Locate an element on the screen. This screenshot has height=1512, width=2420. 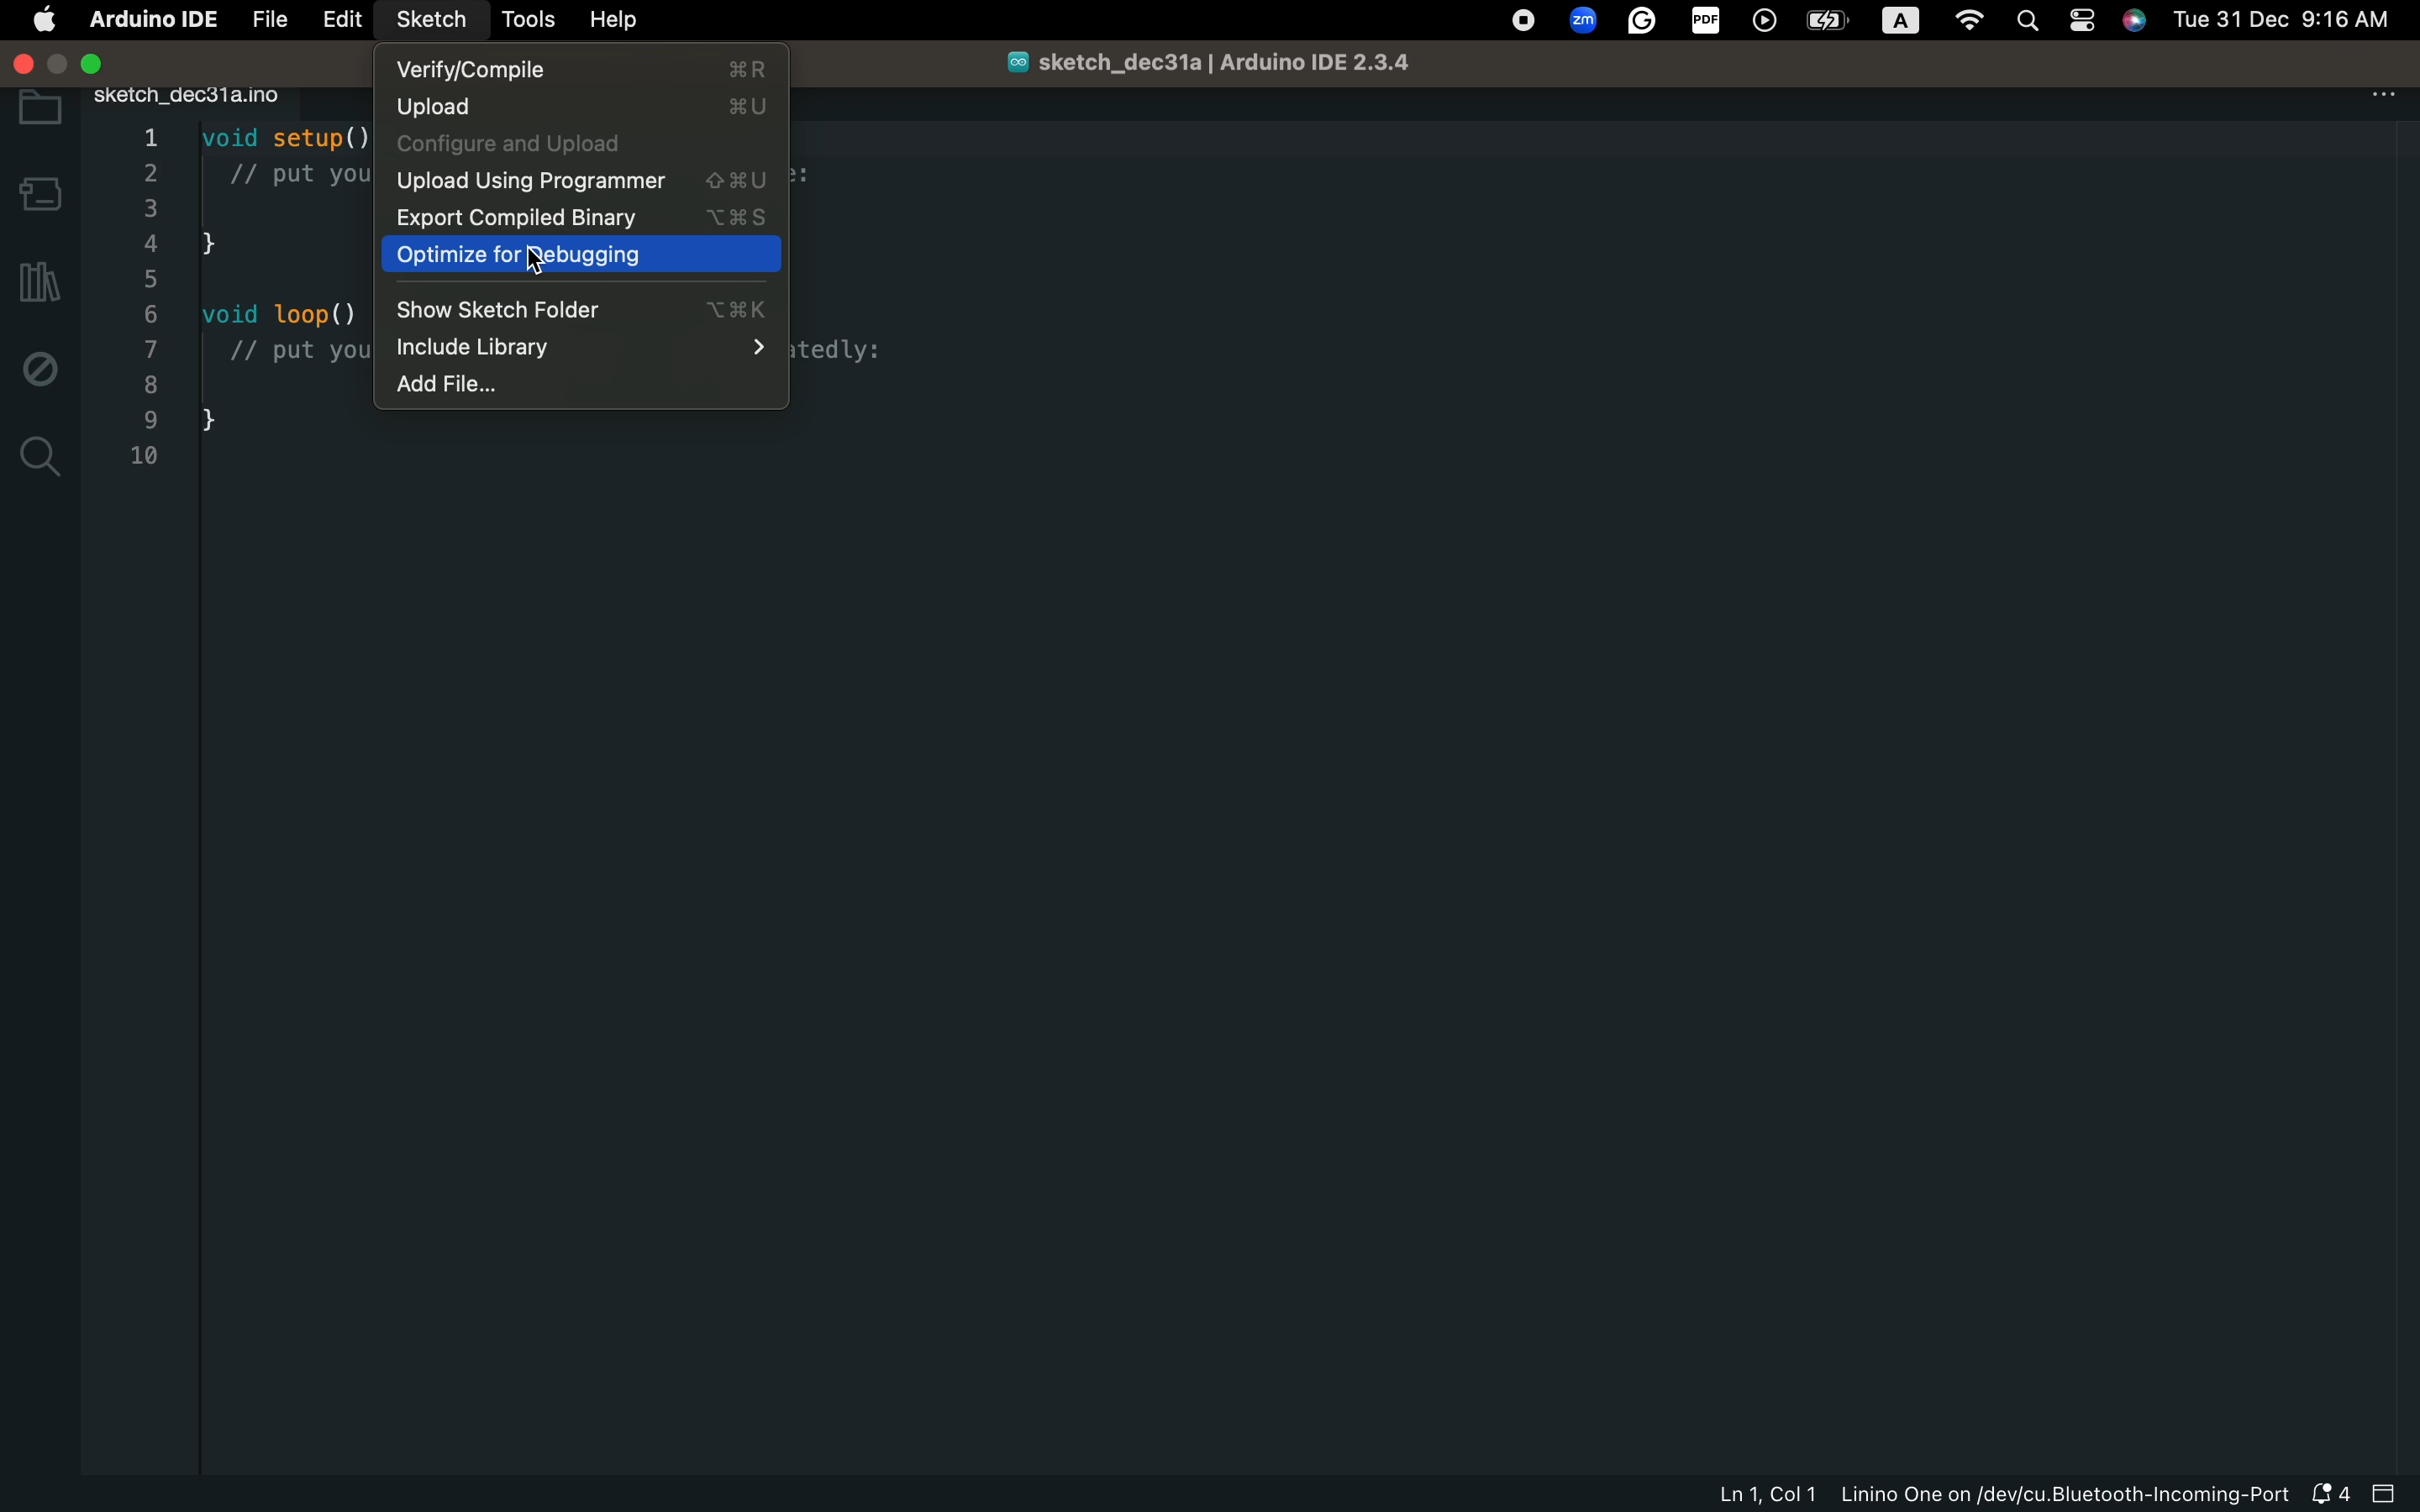
board manager is located at coordinates (38, 194).